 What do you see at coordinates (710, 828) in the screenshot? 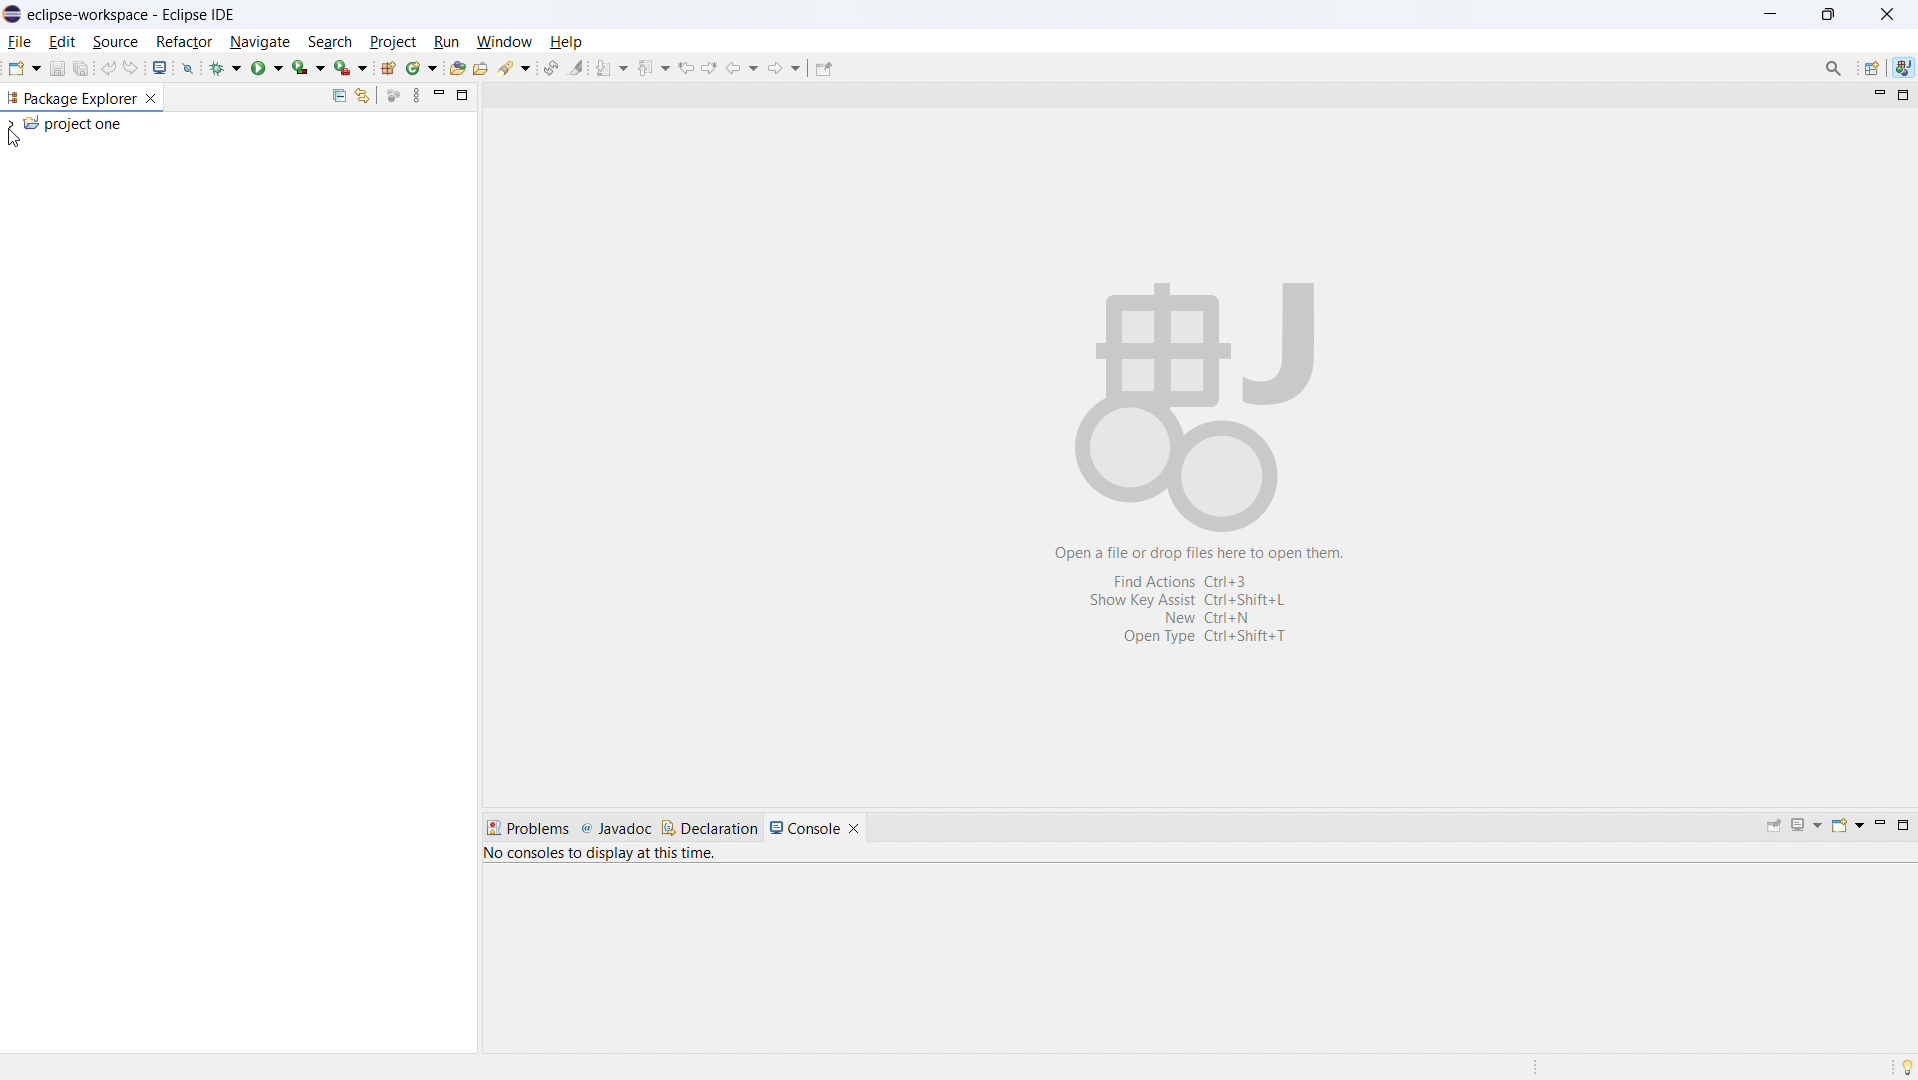
I see `declaration` at bounding box center [710, 828].